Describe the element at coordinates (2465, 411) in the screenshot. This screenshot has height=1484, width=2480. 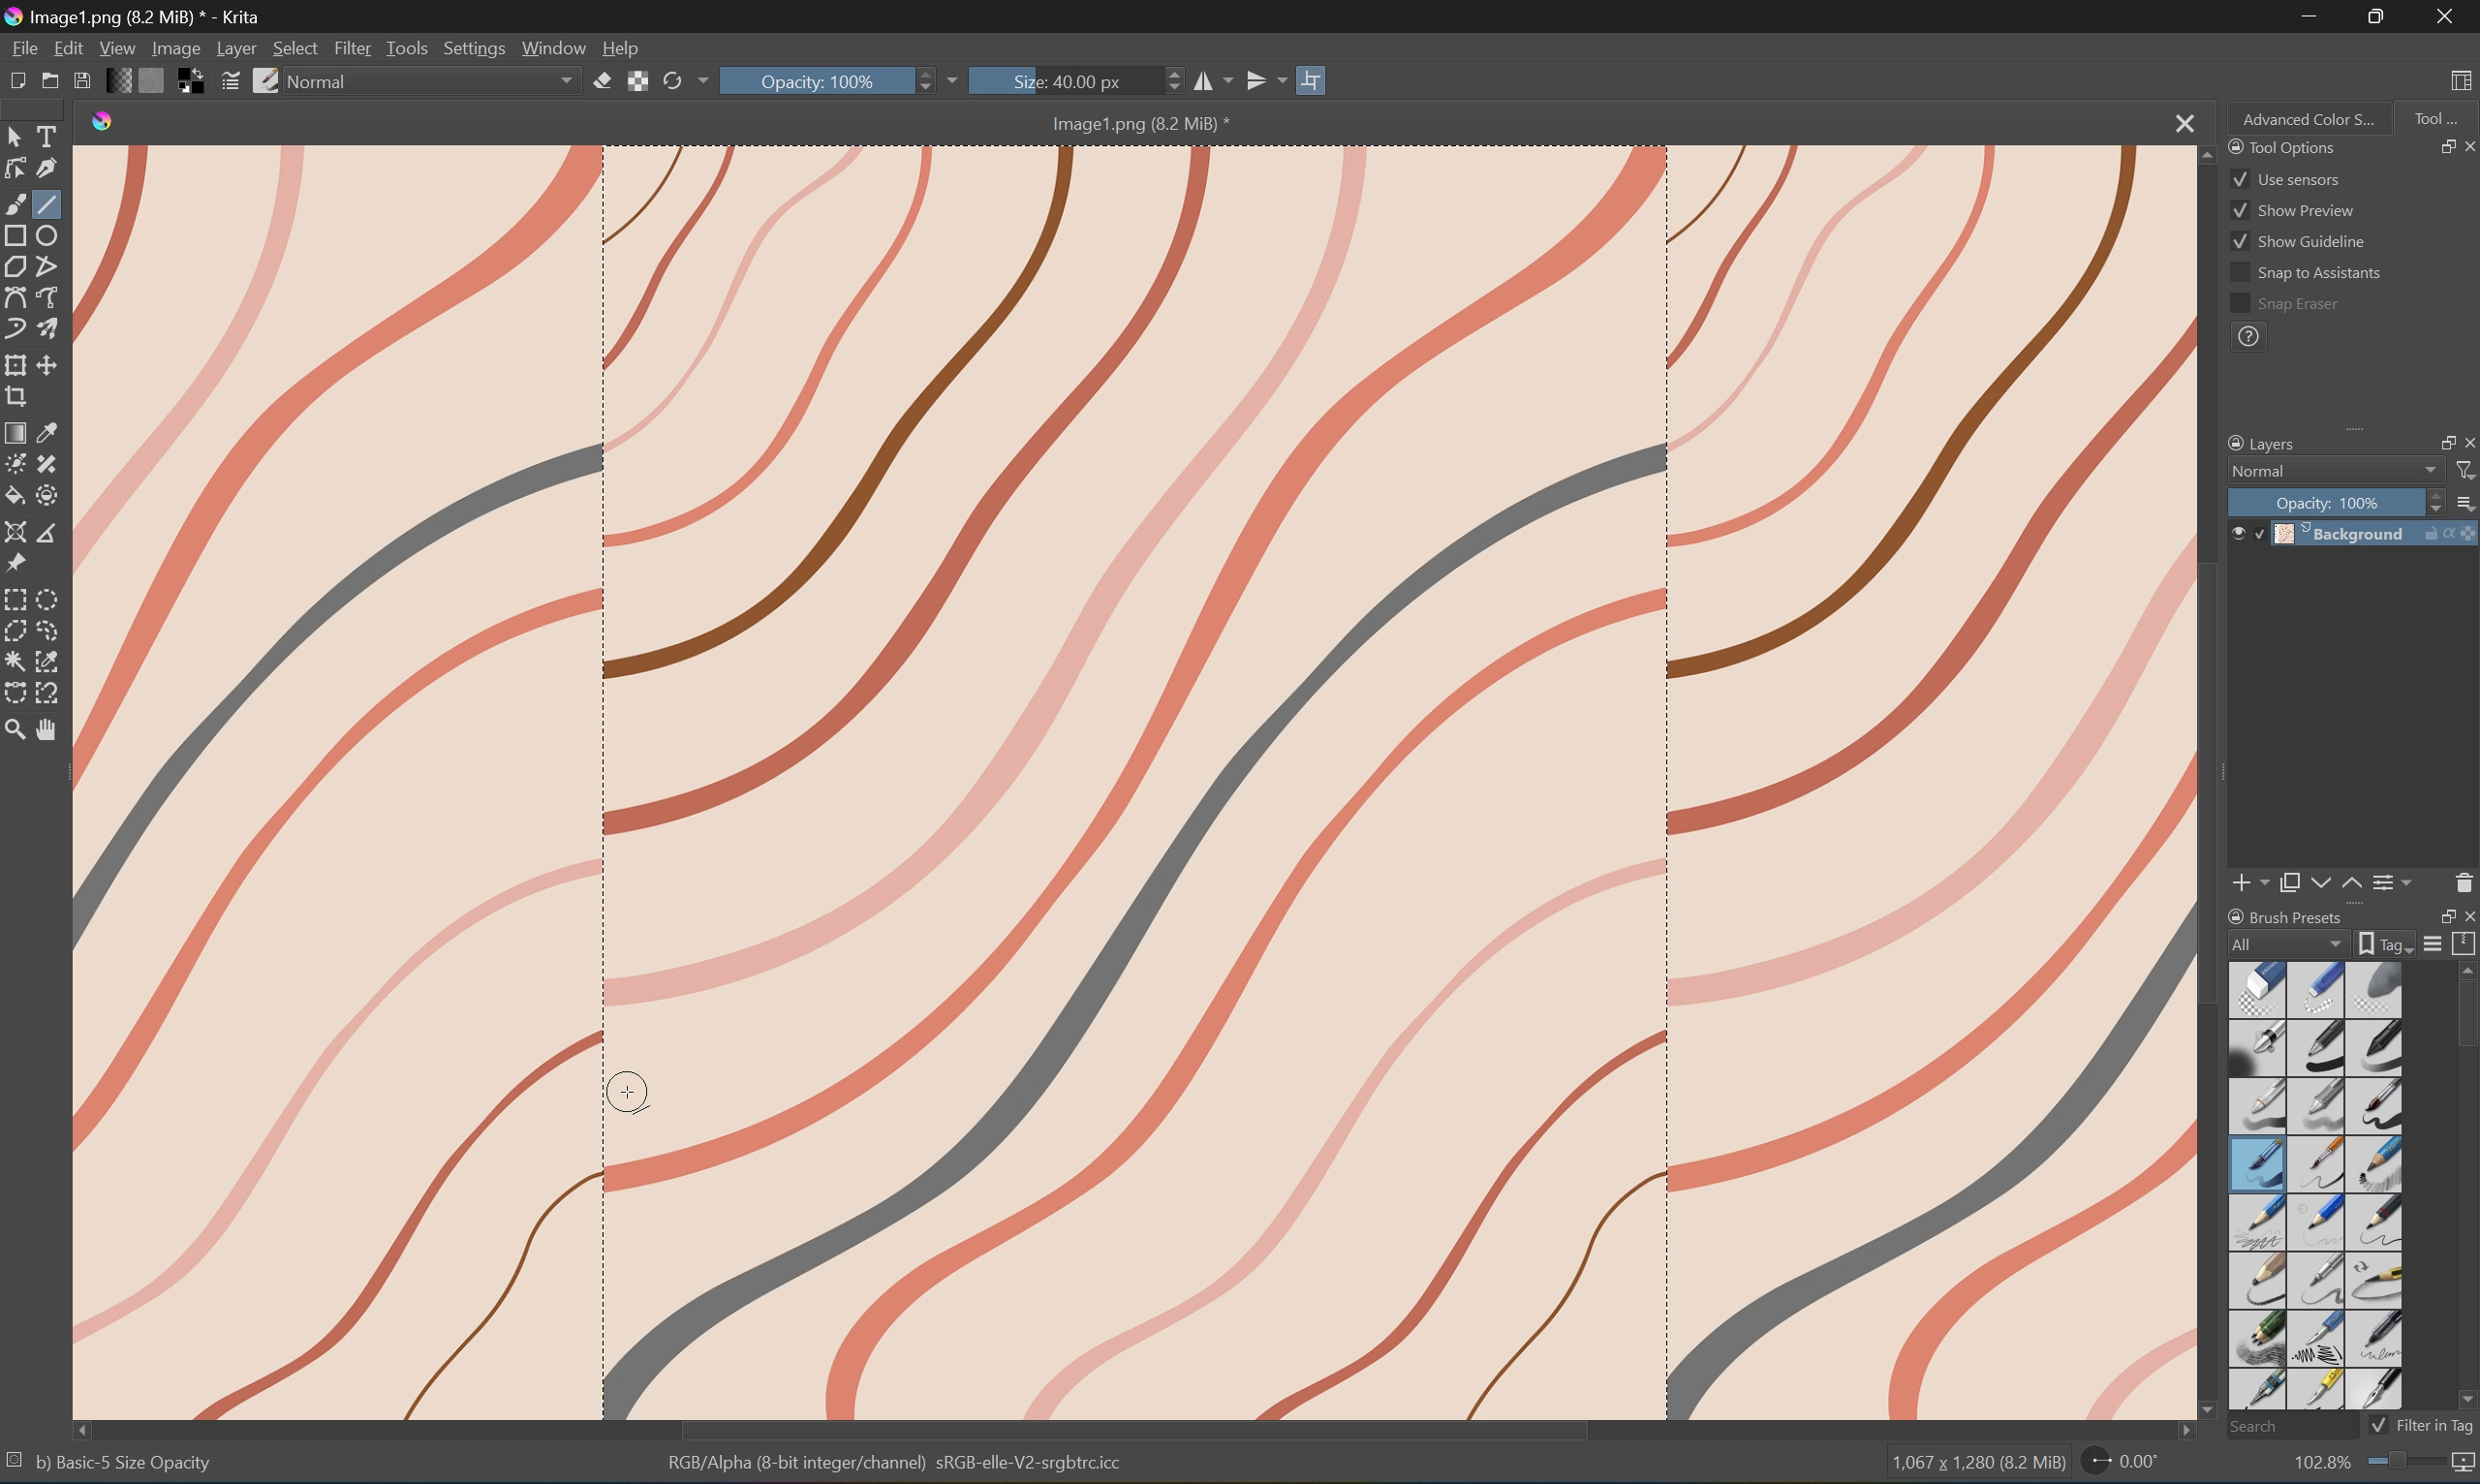
I see `Scroll Right` at that location.